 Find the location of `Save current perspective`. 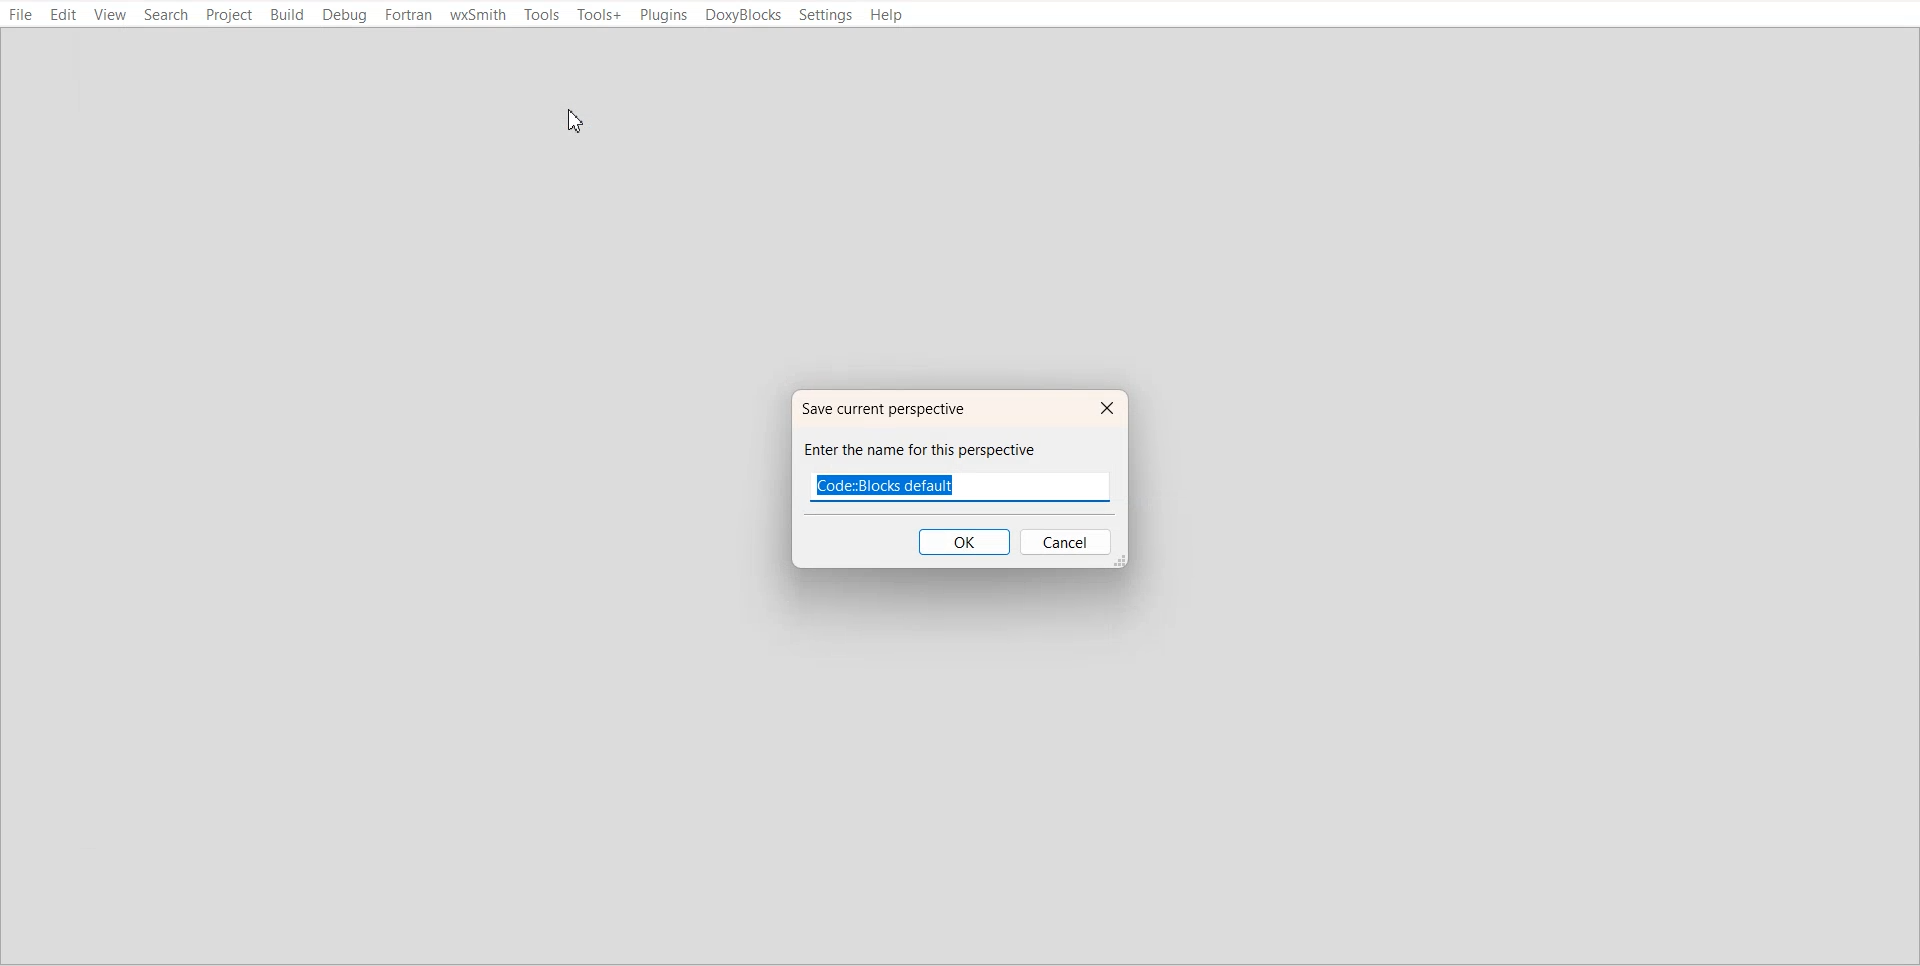

Save current perspective is located at coordinates (895, 408).